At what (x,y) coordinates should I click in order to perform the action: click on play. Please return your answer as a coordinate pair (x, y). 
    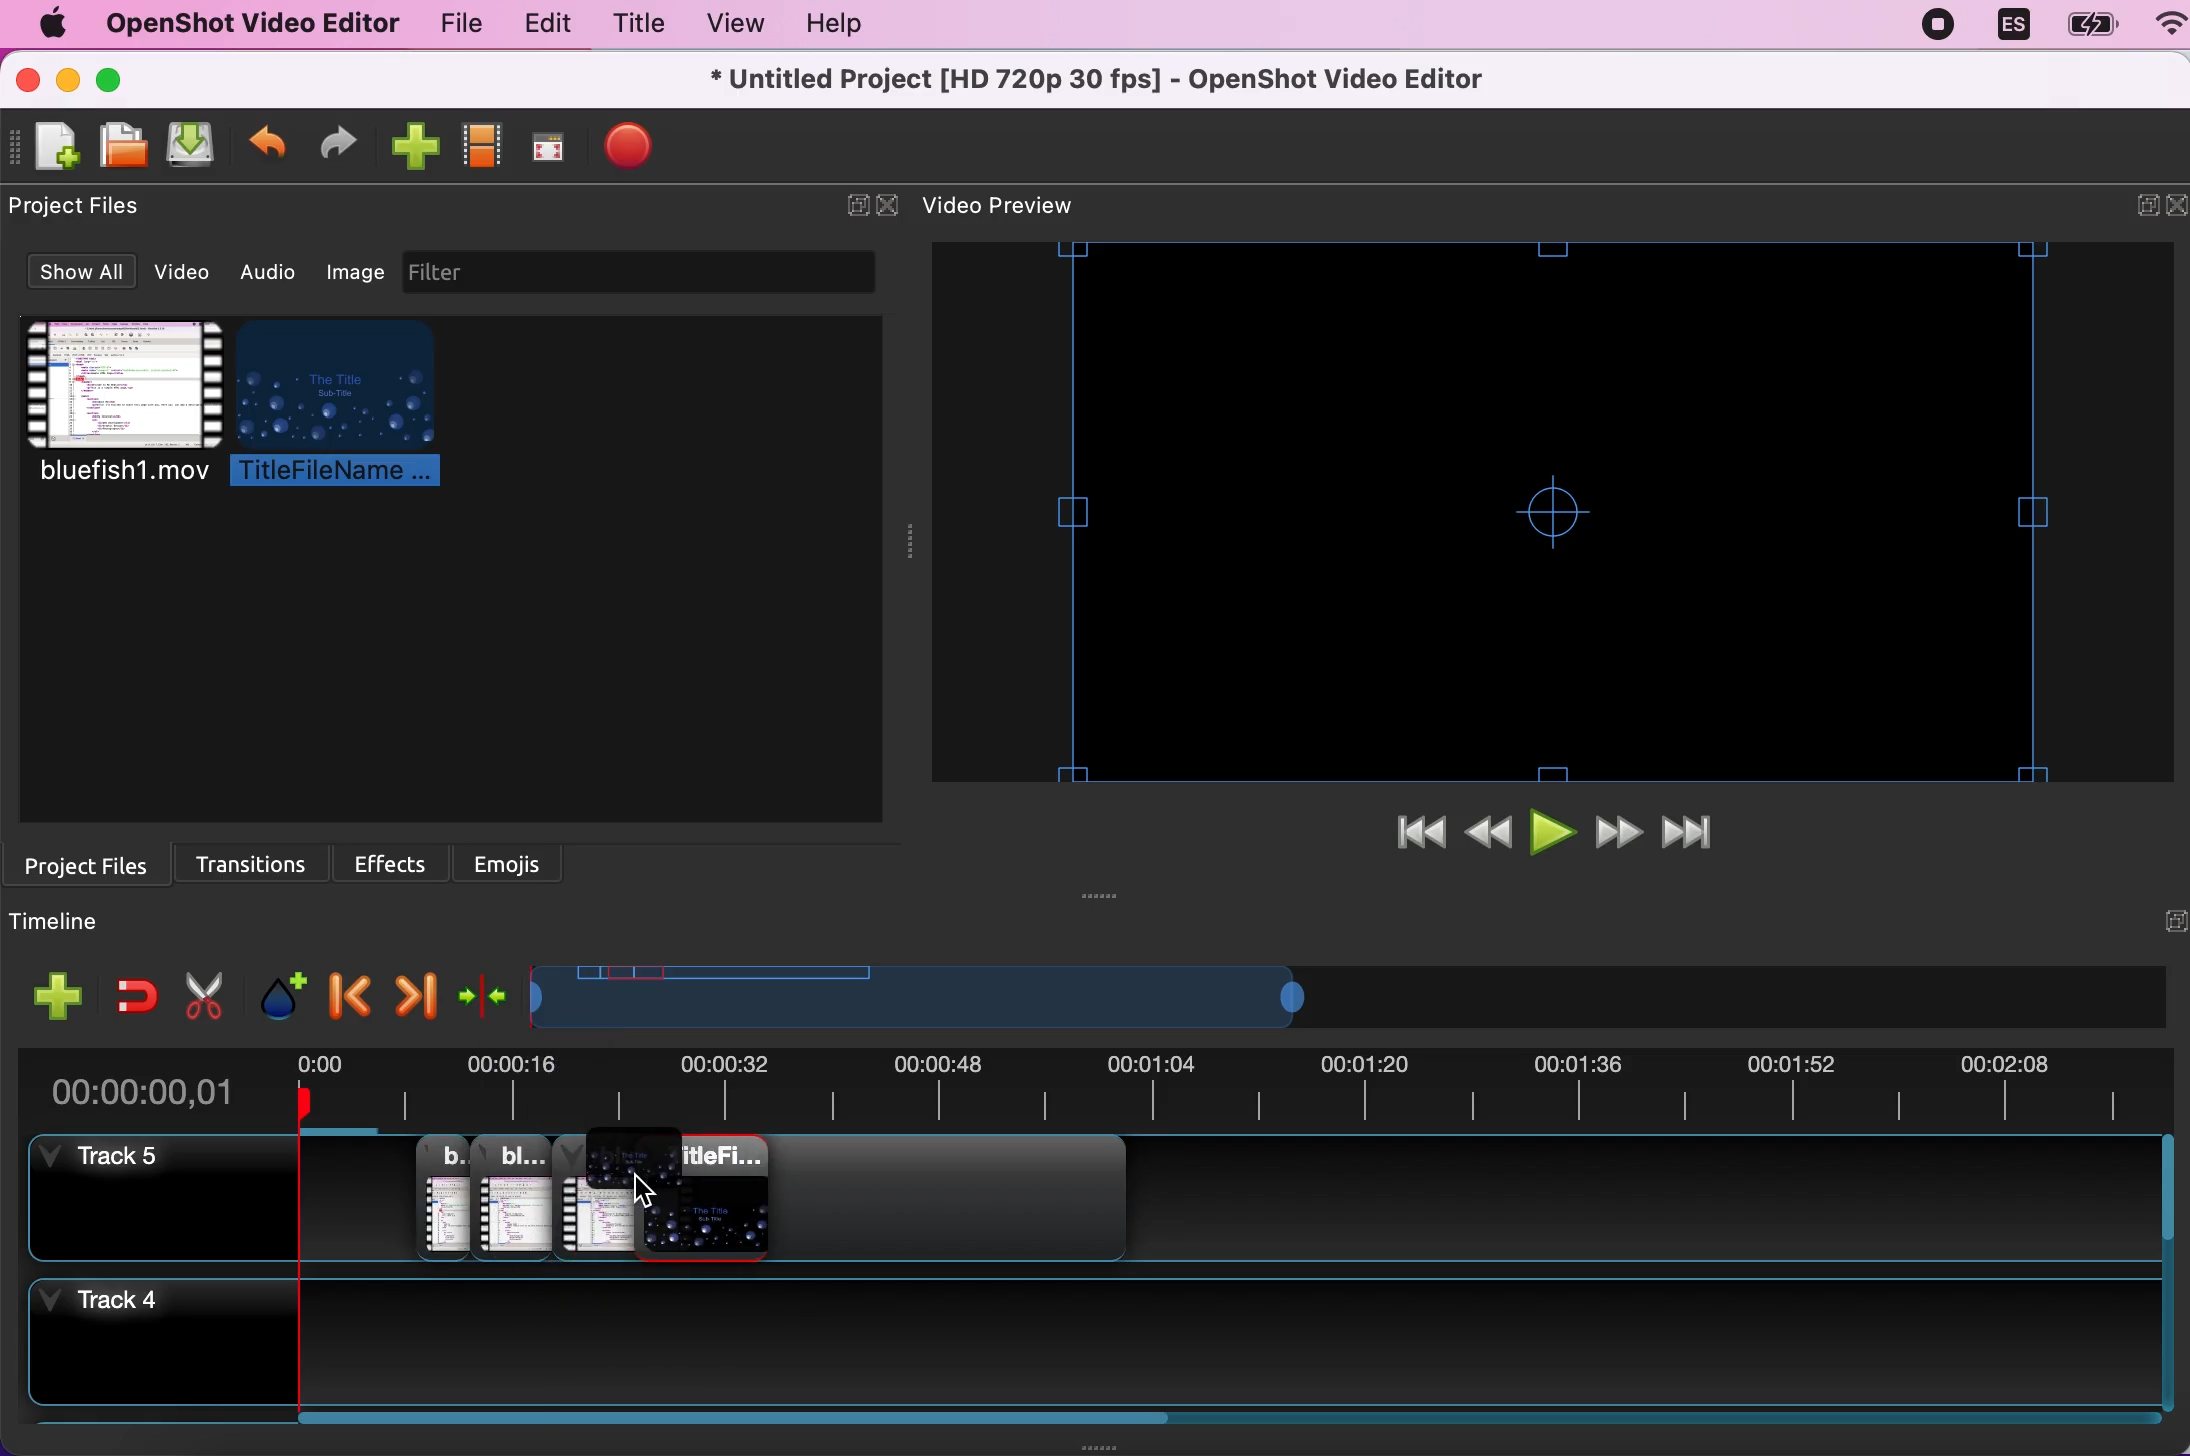
    Looking at the image, I should click on (1555, 836).